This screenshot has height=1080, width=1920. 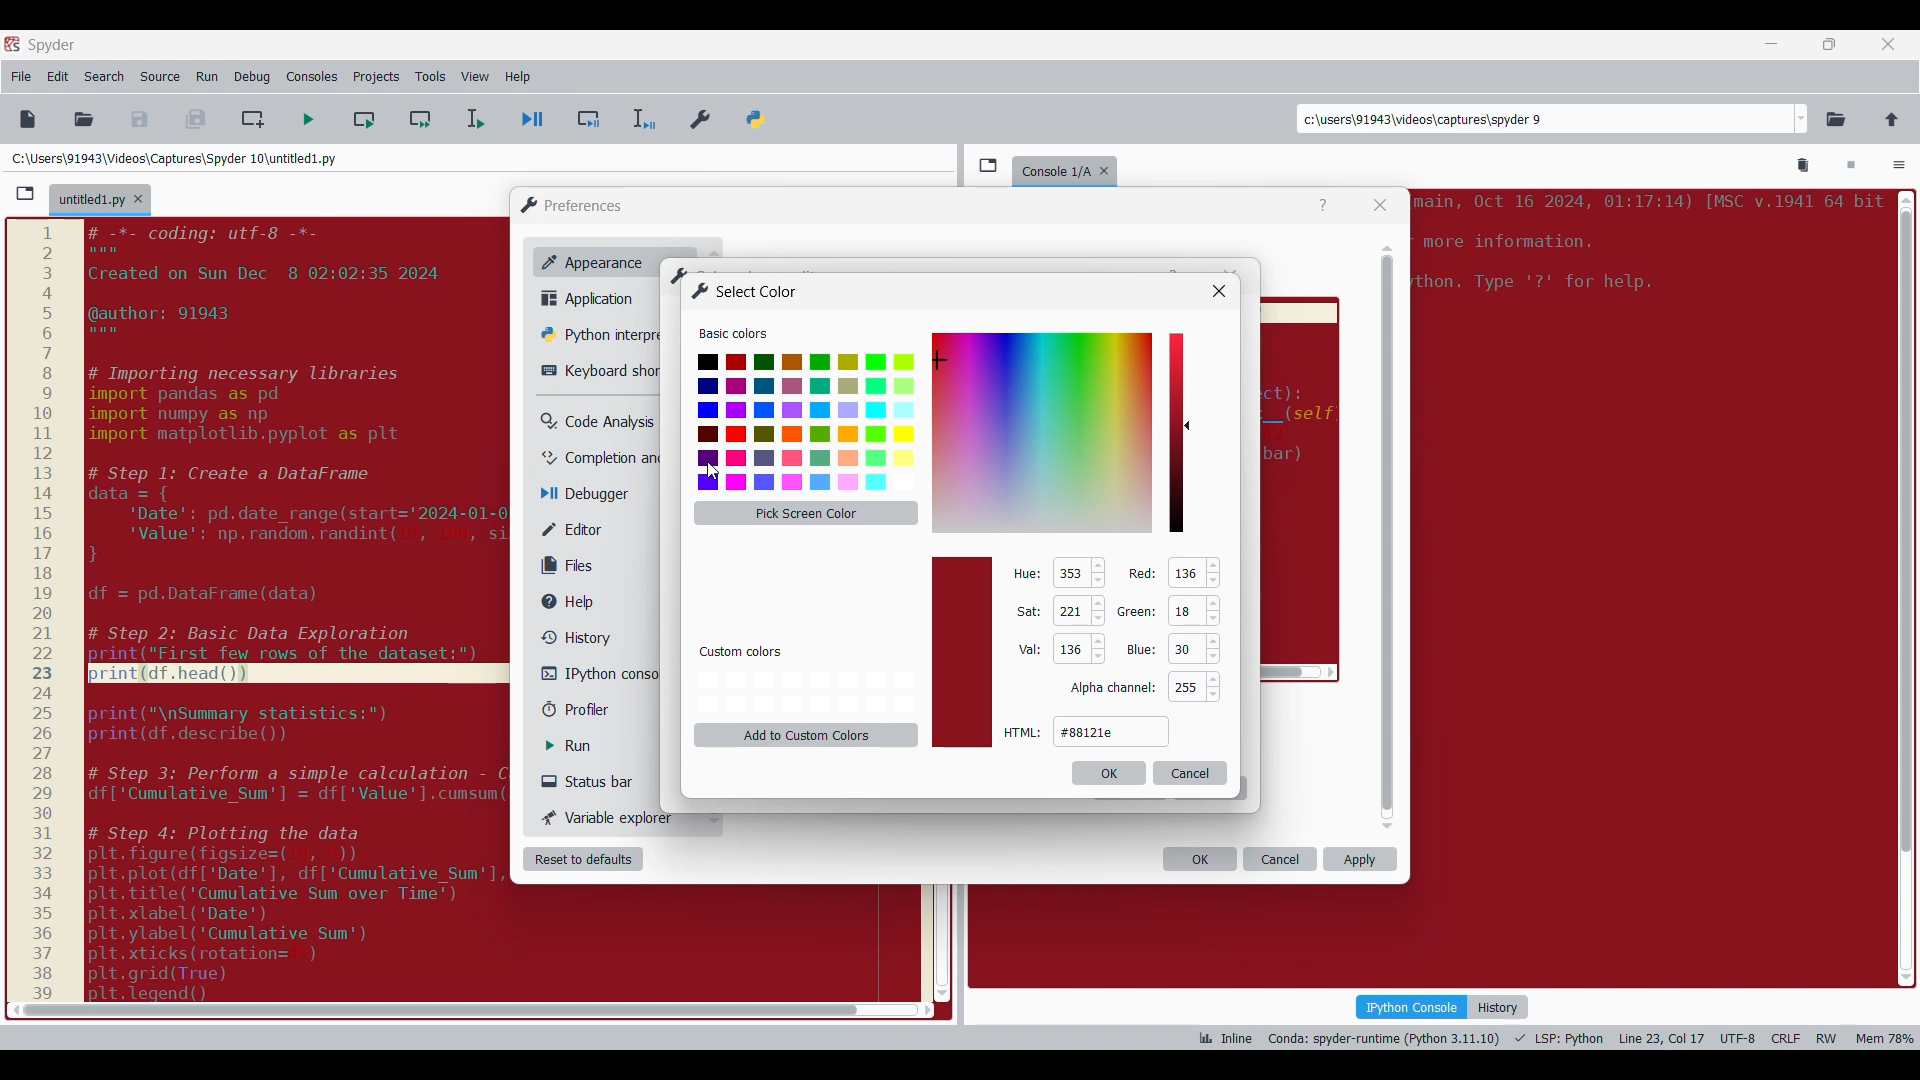 I want to click on Debug cell, so click(x=589, y=119).